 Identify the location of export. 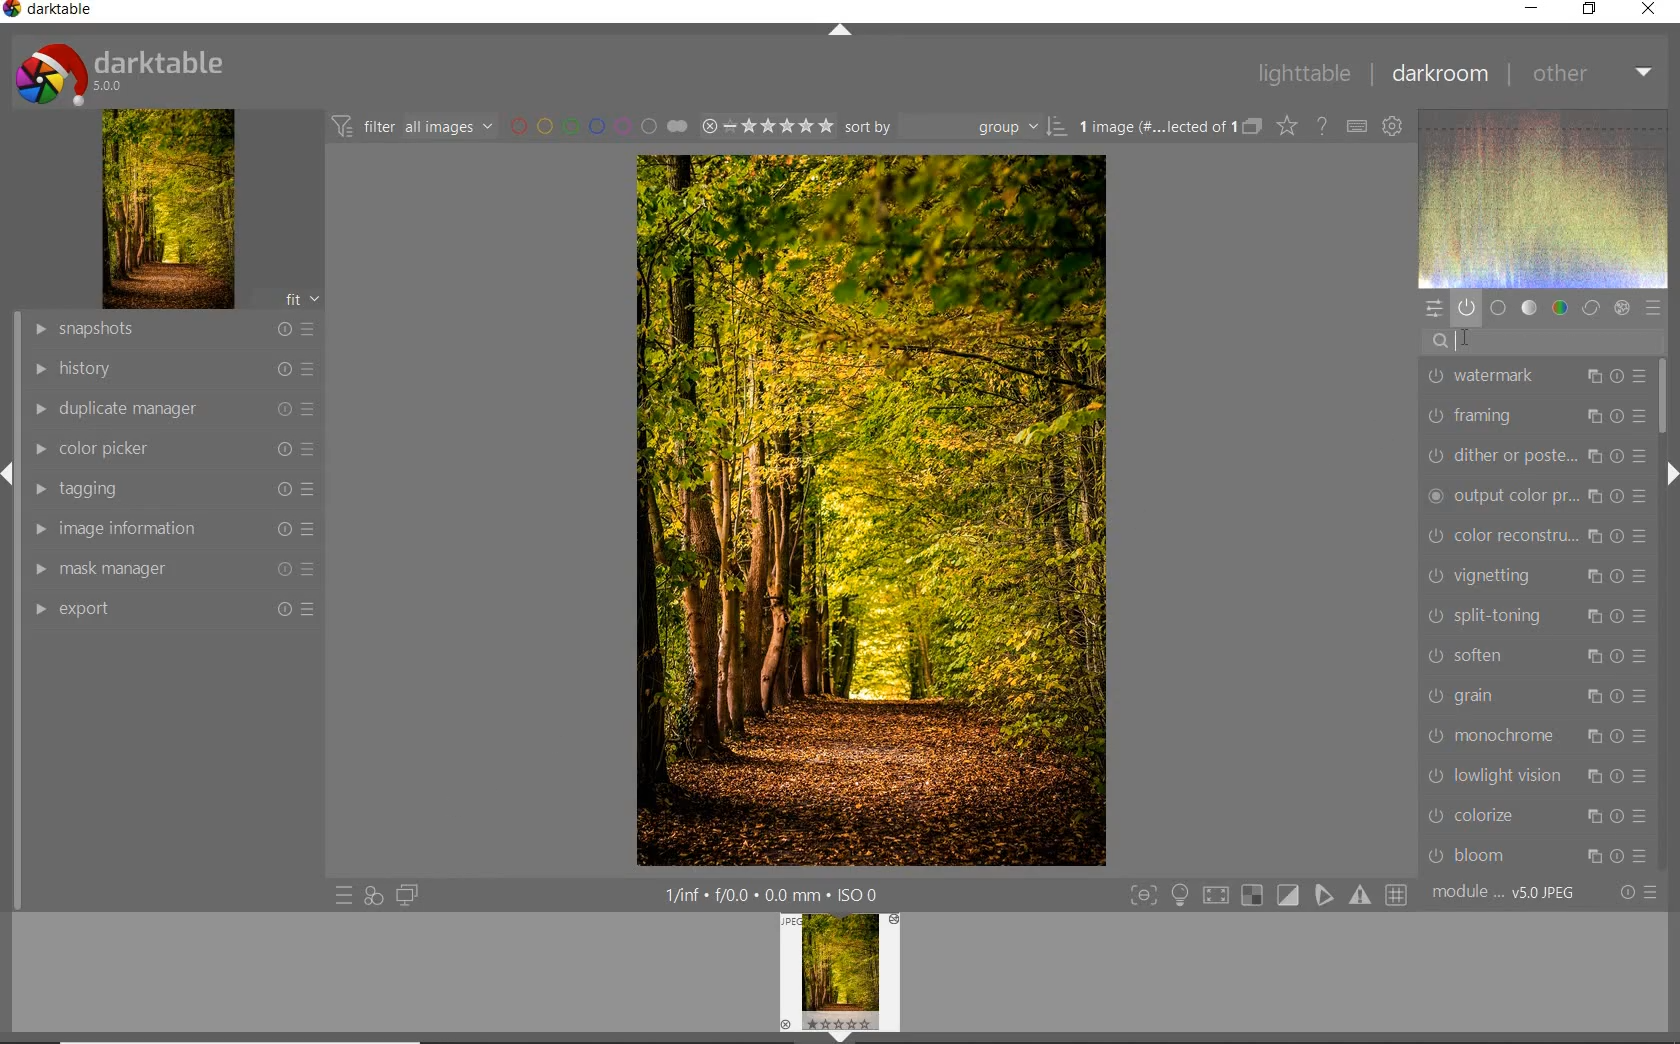
(175, 608).